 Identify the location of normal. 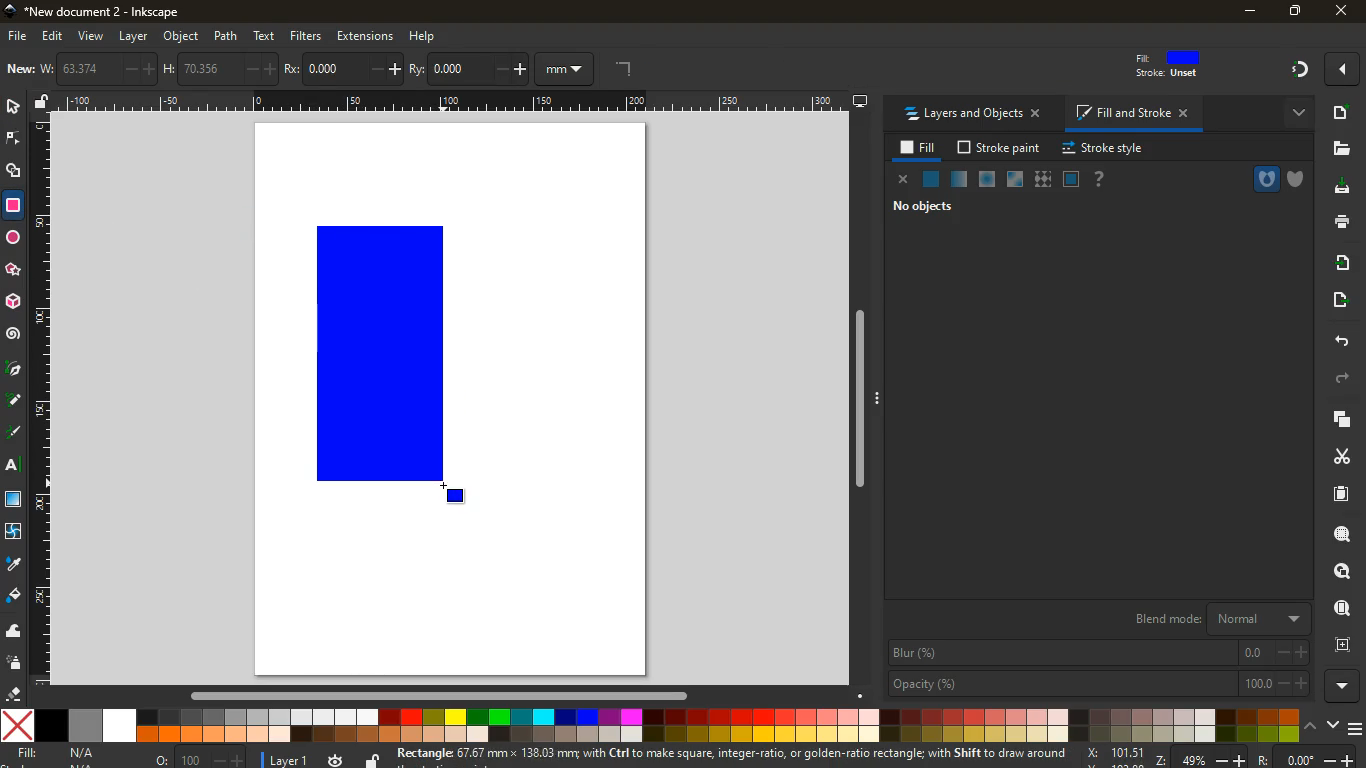
(930, 179).